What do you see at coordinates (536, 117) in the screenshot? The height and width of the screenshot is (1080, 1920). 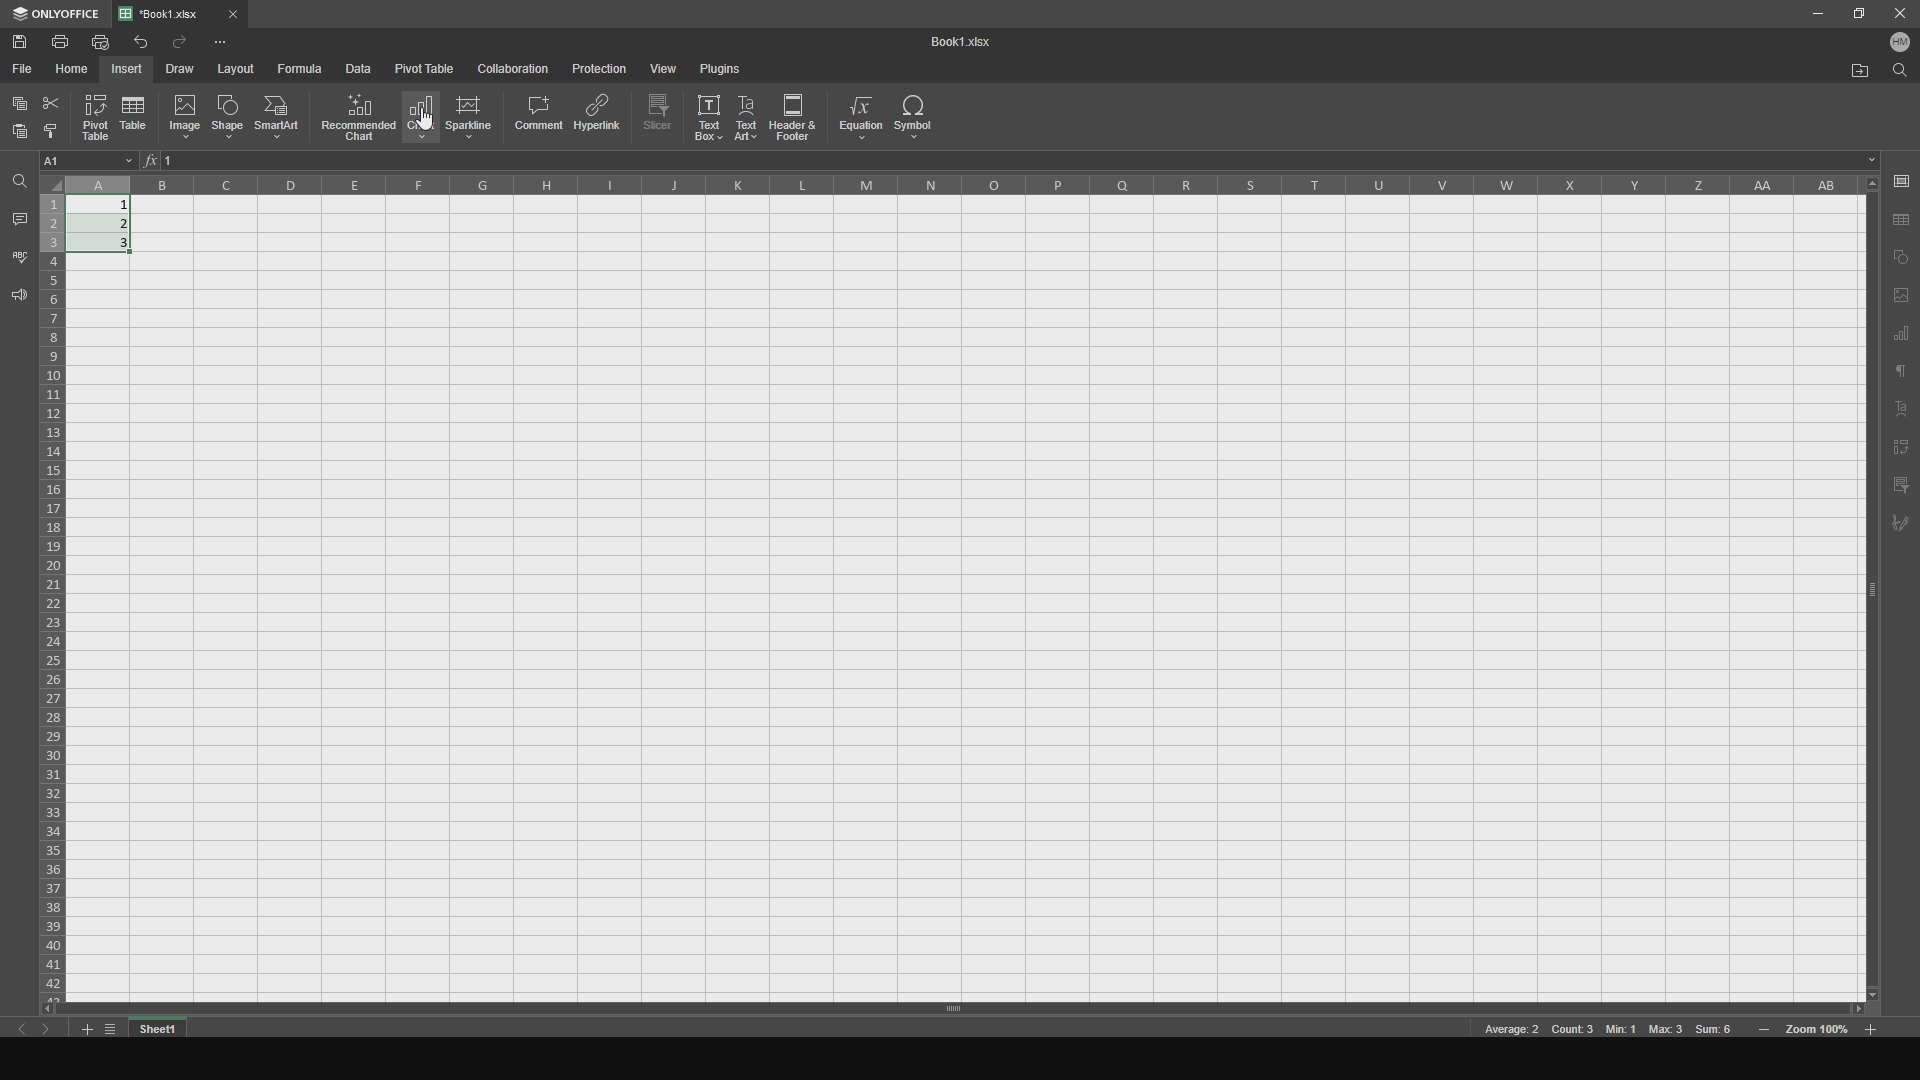 I see `comment` at bounding box center [536, 117].